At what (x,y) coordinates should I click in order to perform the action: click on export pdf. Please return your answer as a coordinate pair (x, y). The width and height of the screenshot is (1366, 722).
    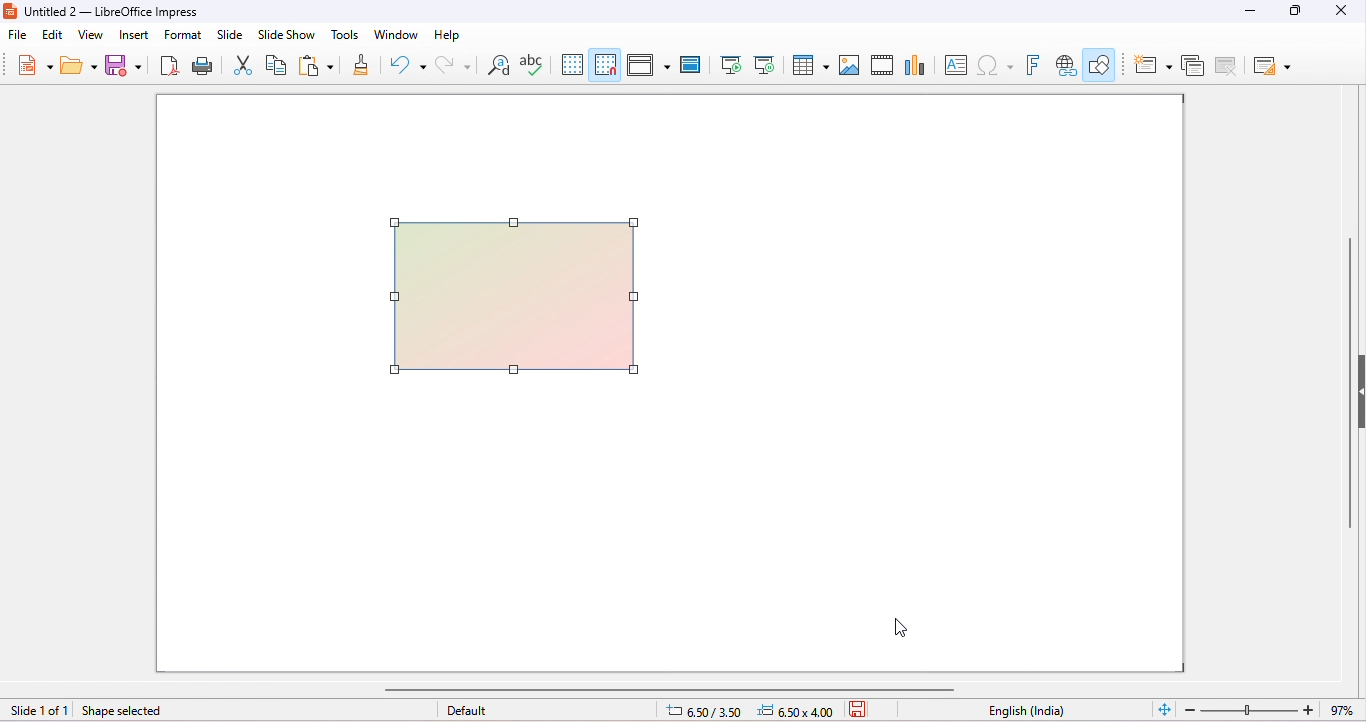
    Looking at the image, I should click on (167, 64).